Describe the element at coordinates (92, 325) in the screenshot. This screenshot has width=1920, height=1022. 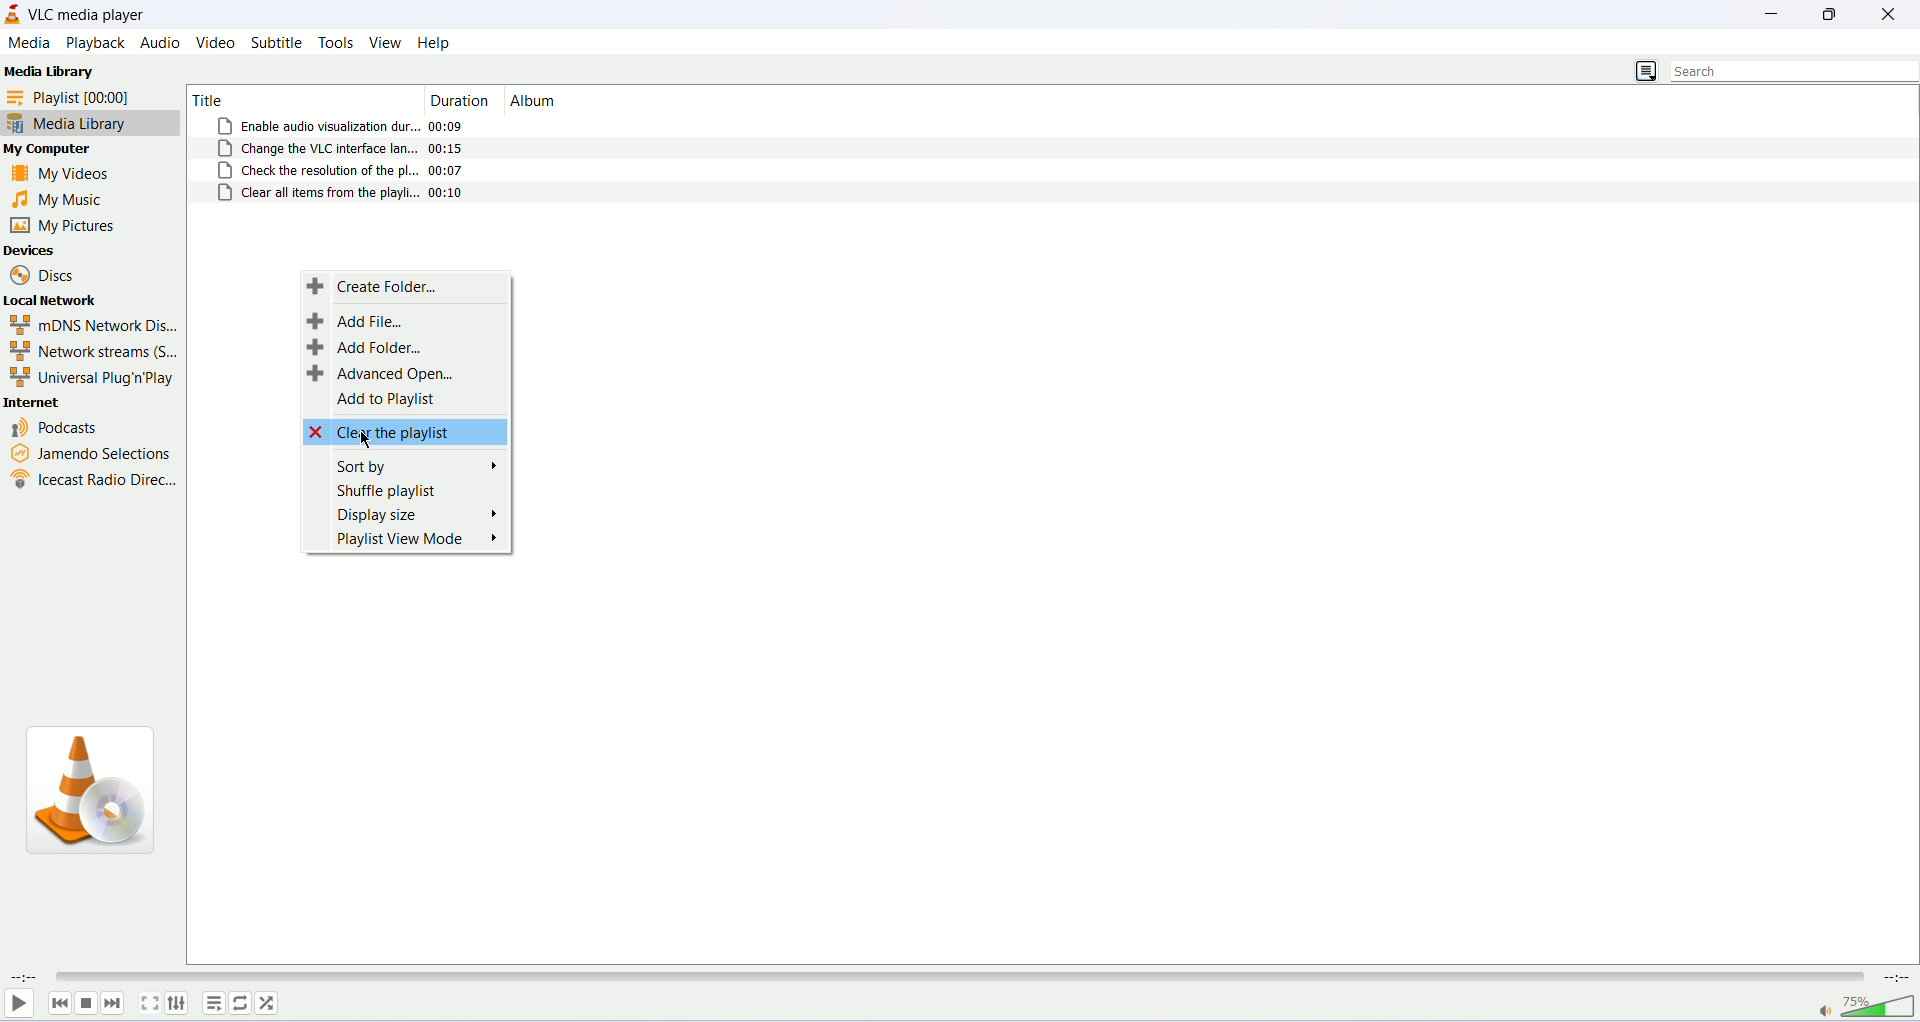
I see `mDNS Network` at that location.